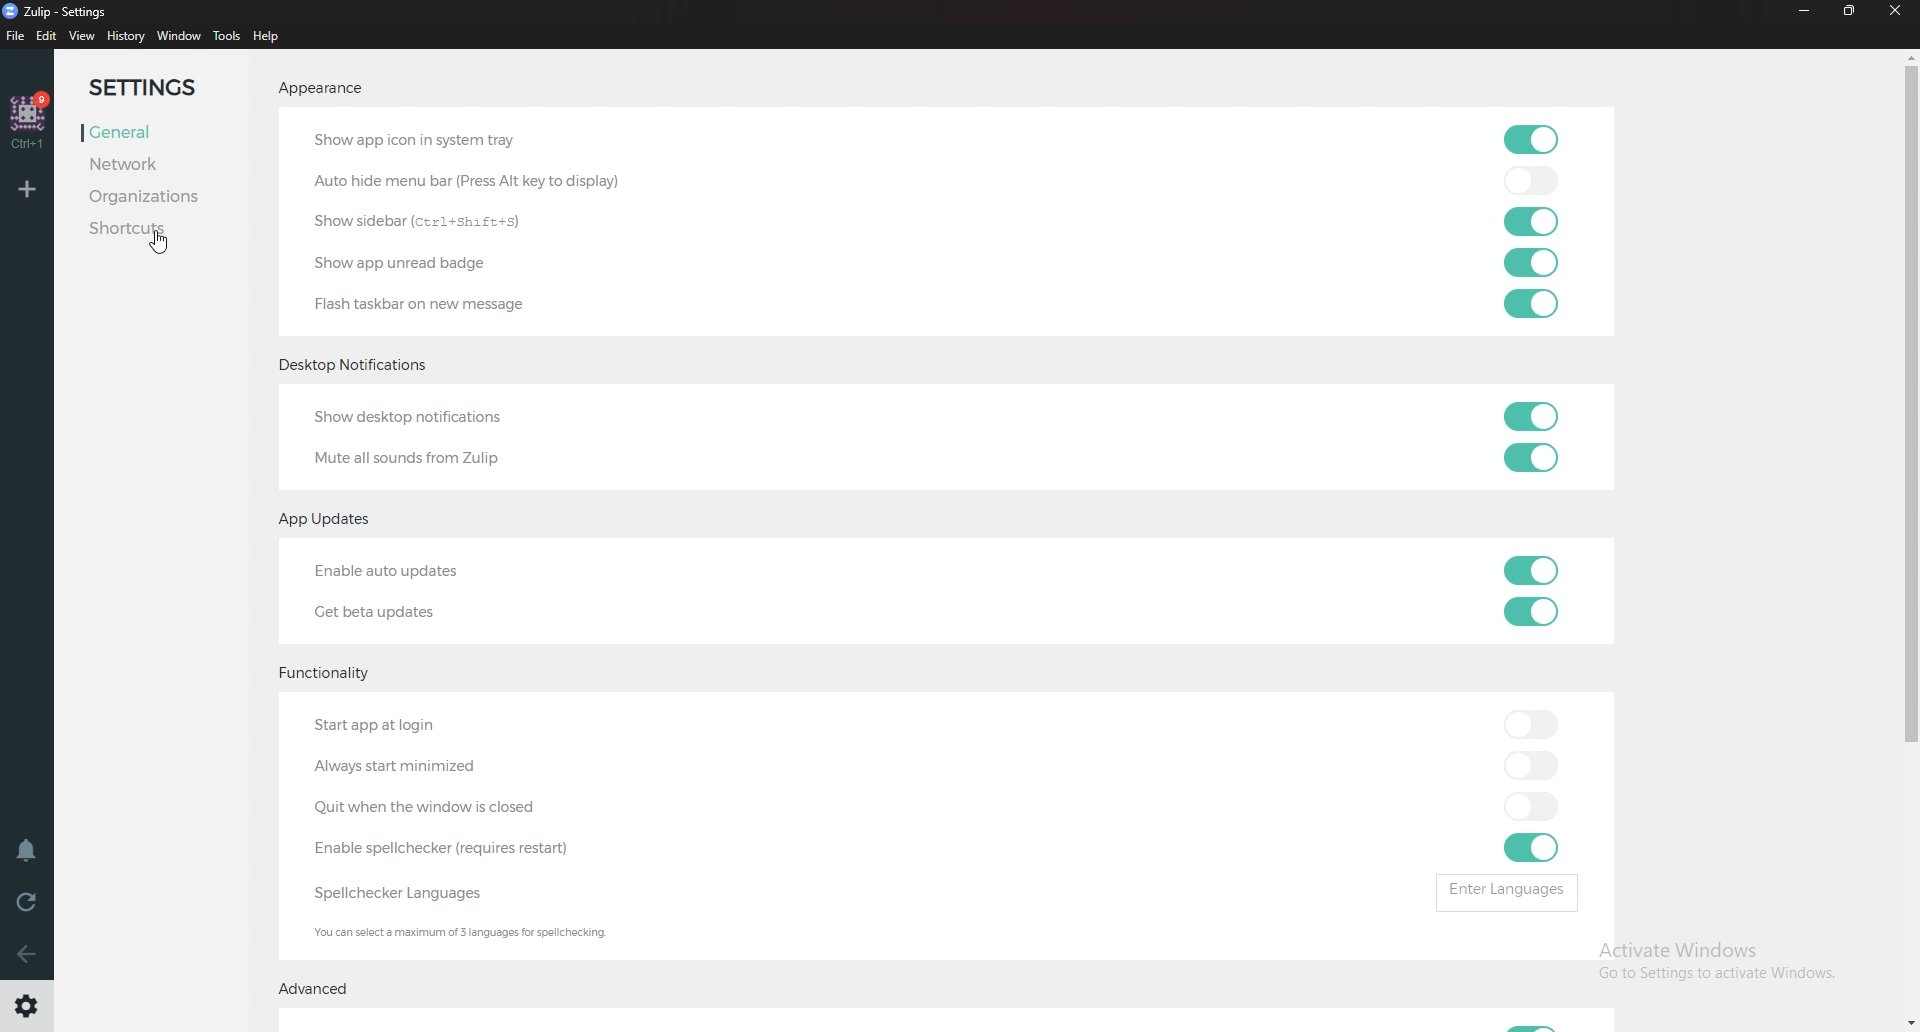 This screenshot has width=1920, height=1032. Describe the element at coordinates (1532, 1020) in the screenshot. I see `Toggle` at that location.